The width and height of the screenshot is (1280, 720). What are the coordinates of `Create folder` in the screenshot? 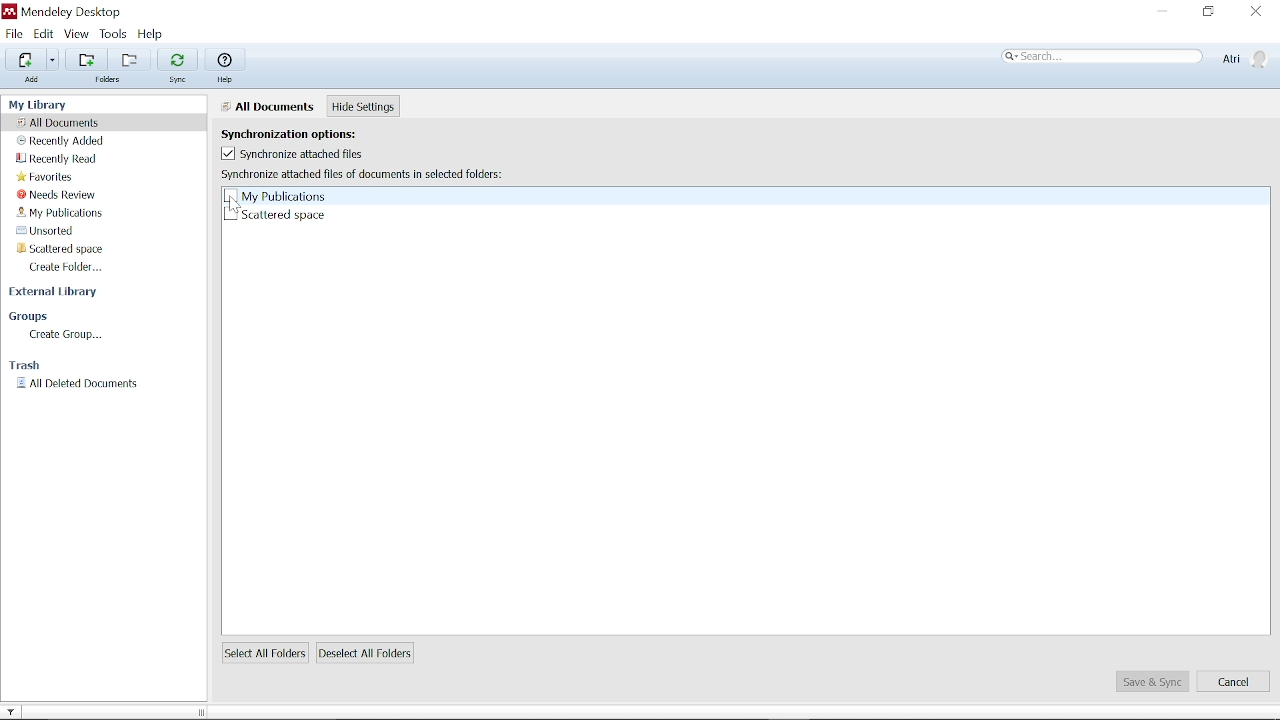 It's located at (68, 268).